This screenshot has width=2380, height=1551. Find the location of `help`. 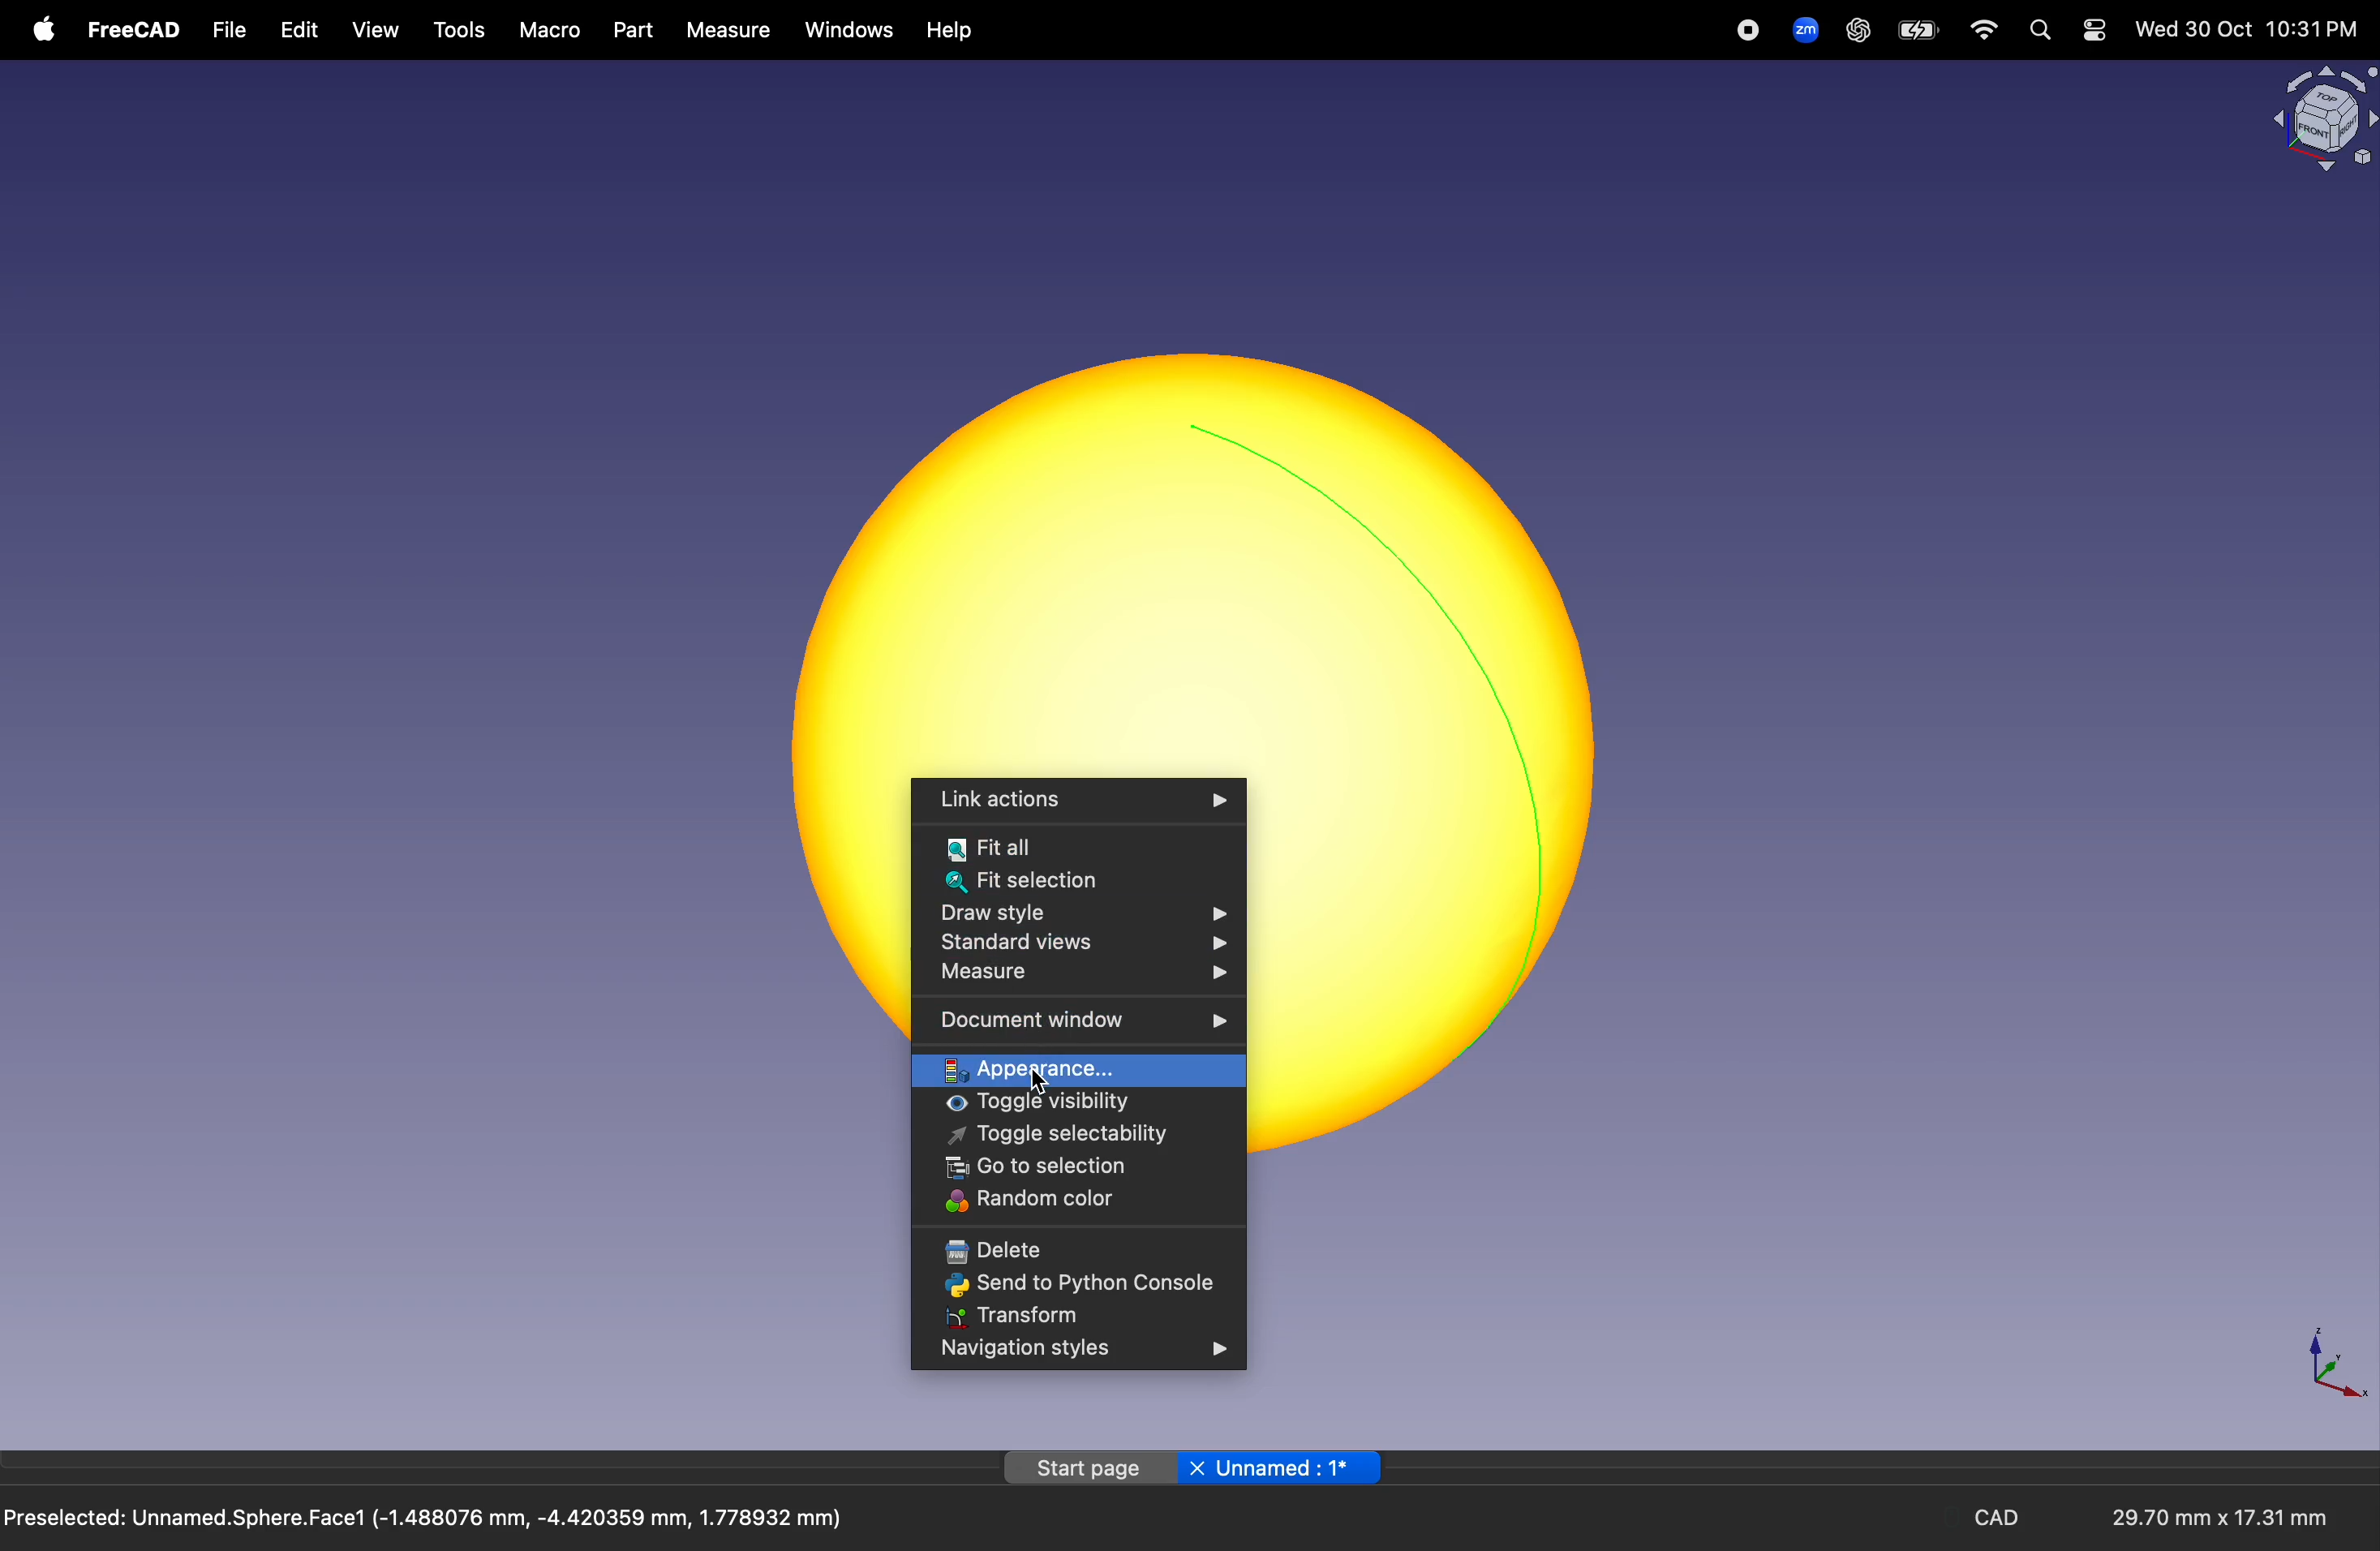

help is located at coordinates (953, 32).